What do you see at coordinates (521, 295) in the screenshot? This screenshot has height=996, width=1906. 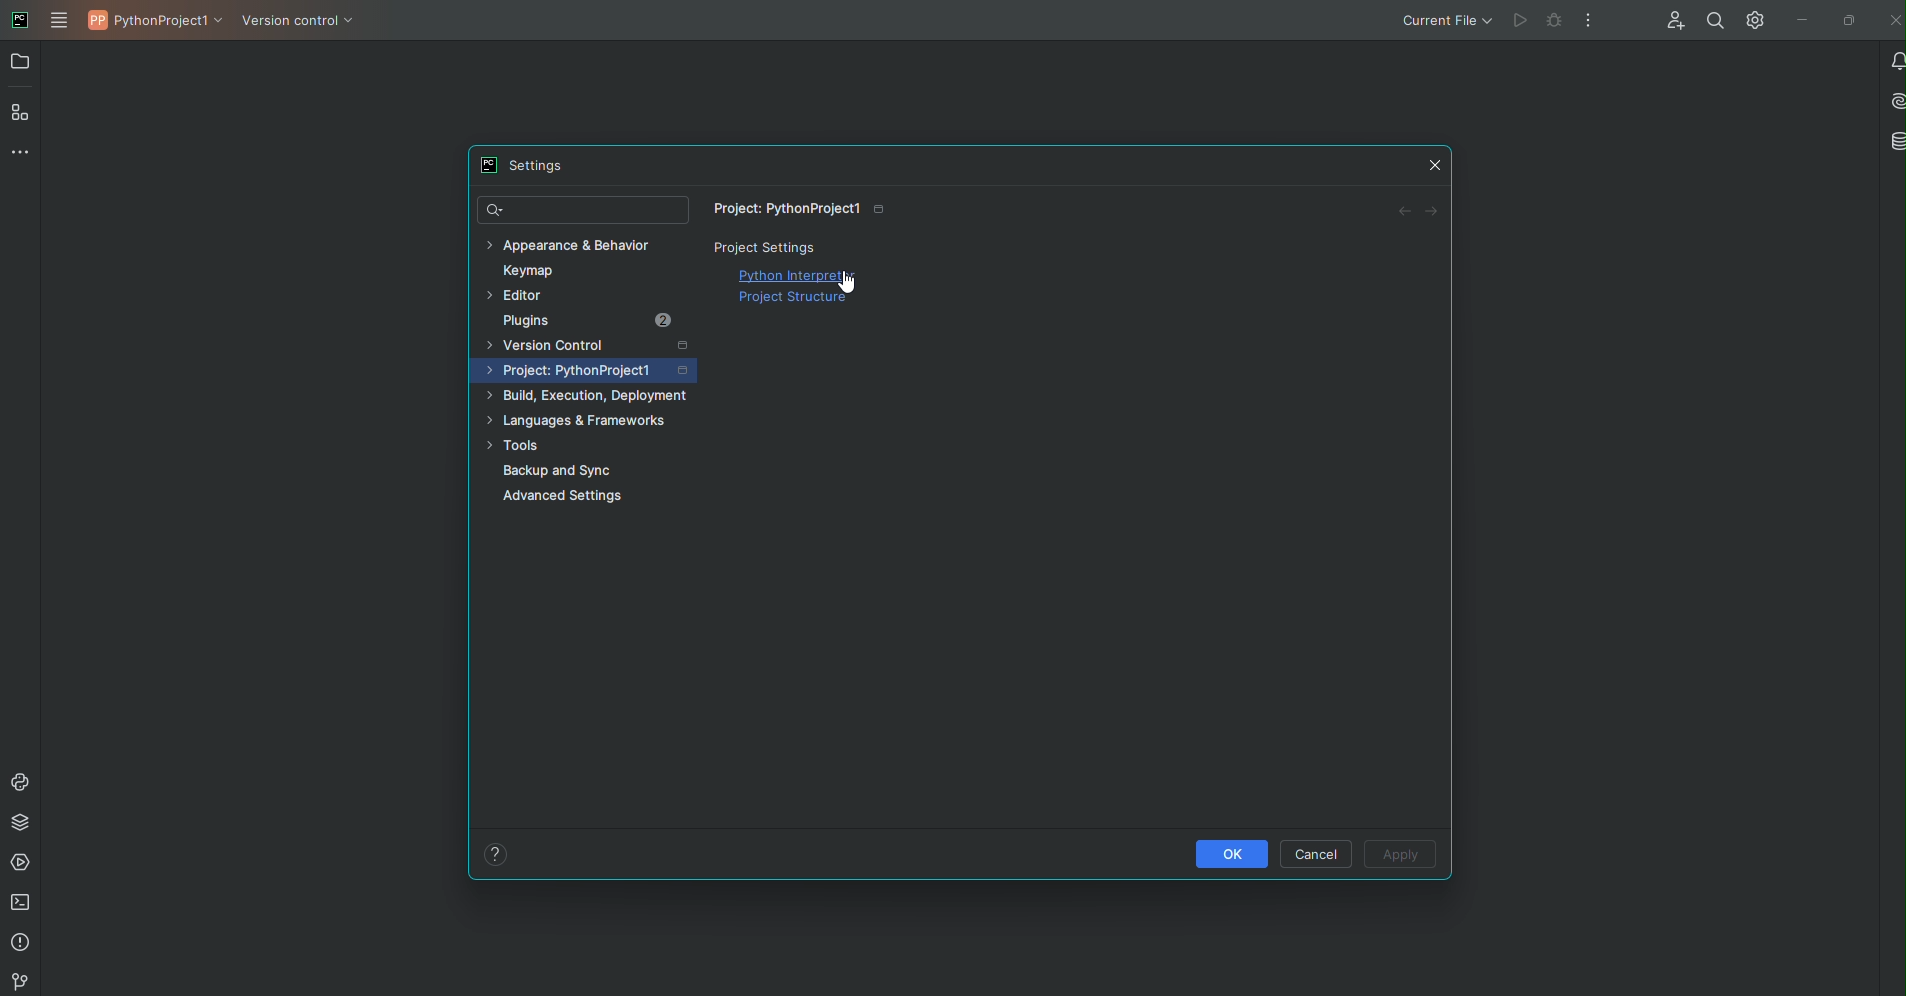 I see `Editor` at bounding box center [521, 295].